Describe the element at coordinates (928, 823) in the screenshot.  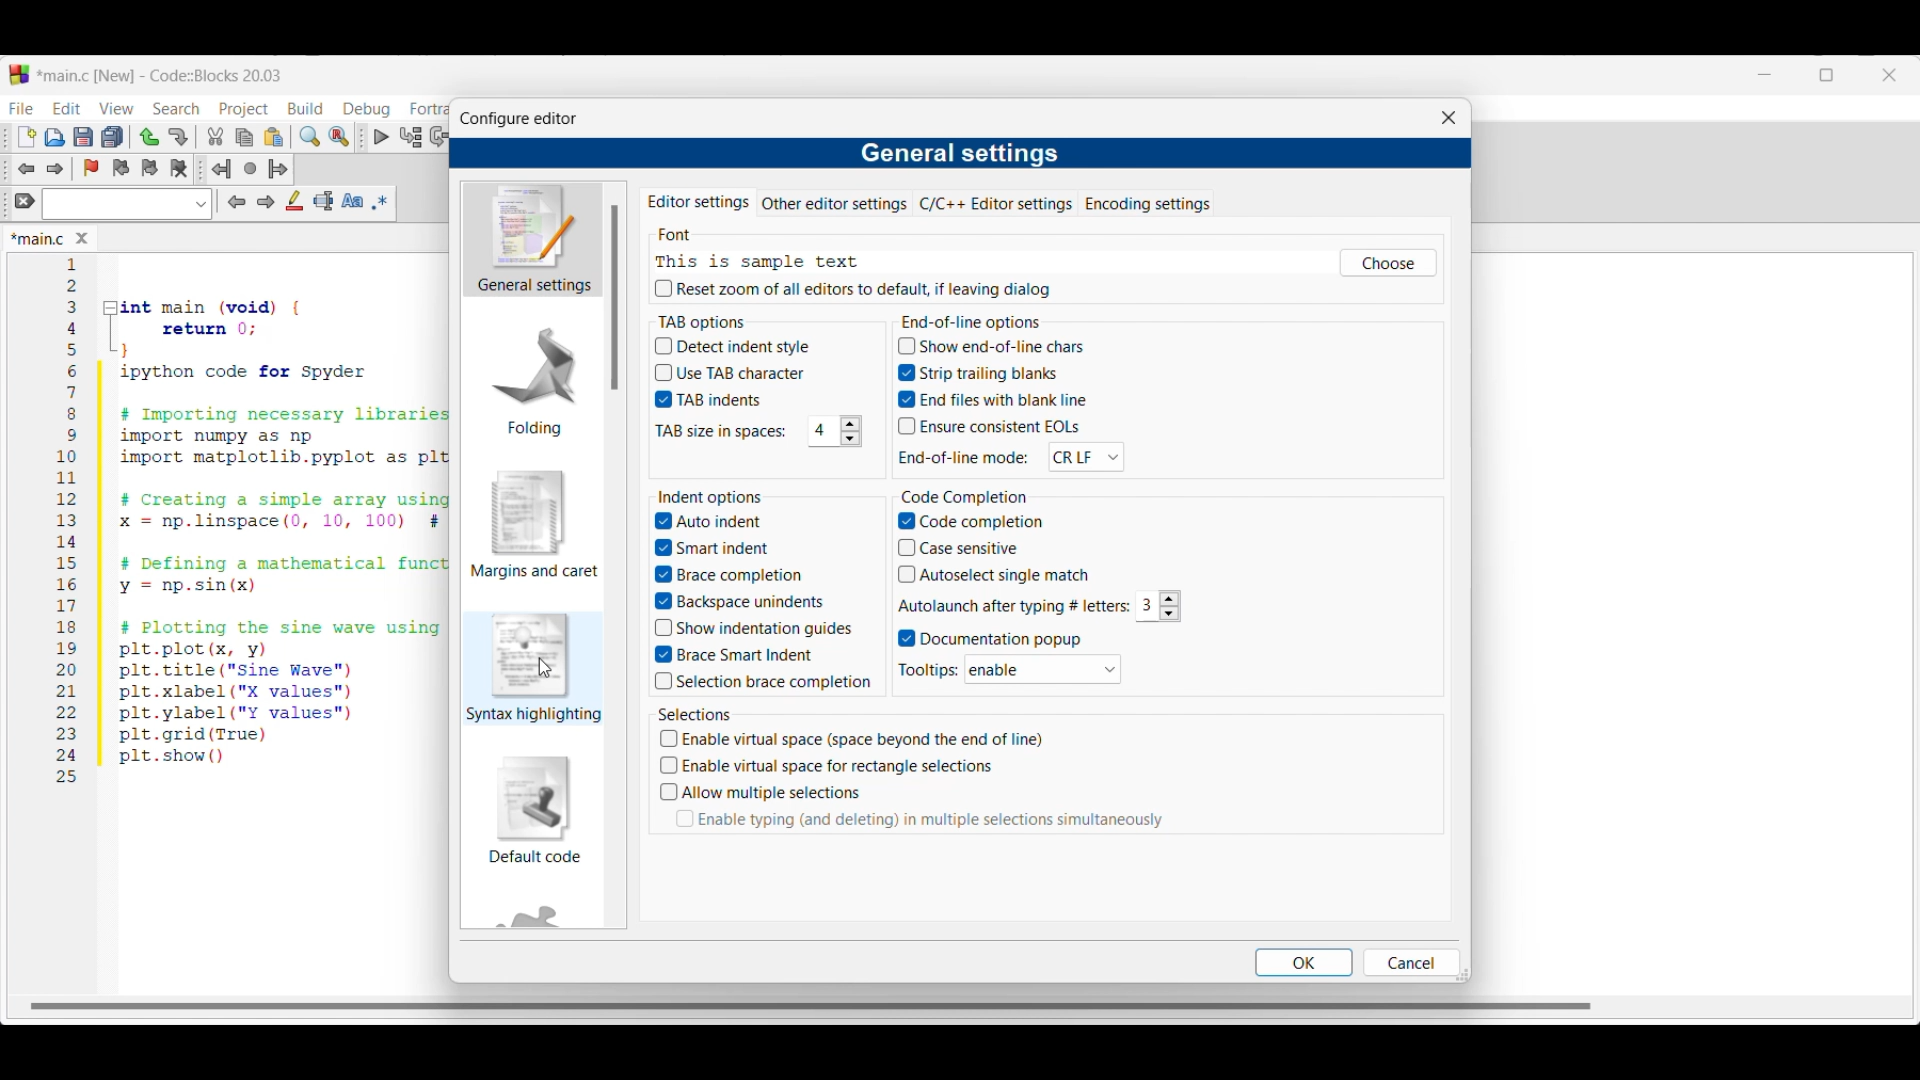
I see `Enable typing (and deleting) in multiple selections simultaneously` at that location.